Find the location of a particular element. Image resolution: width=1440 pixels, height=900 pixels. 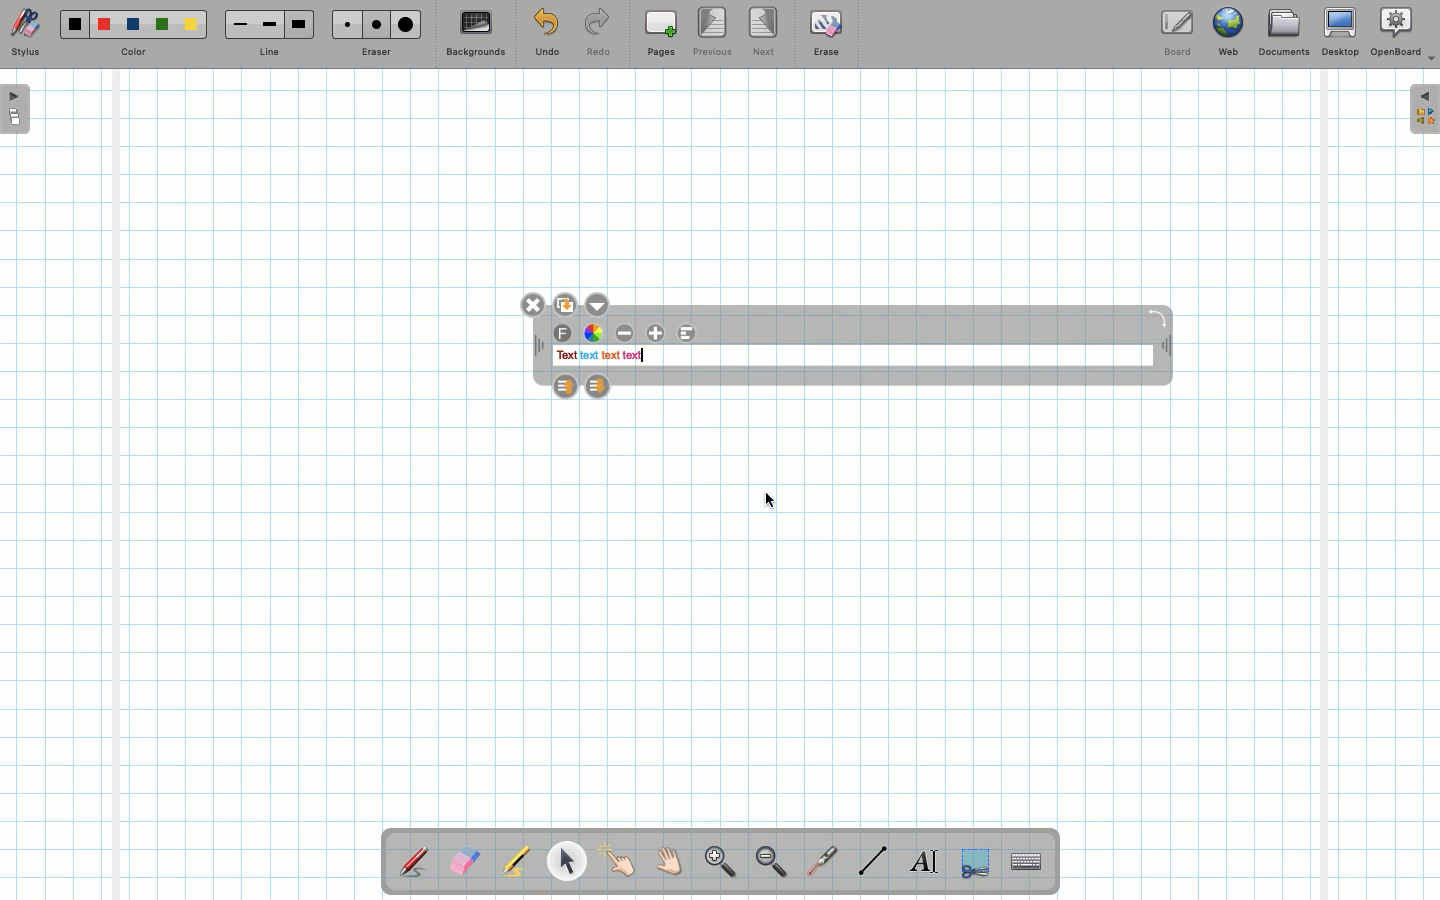

Alignment is located at coordinates (690, 334).